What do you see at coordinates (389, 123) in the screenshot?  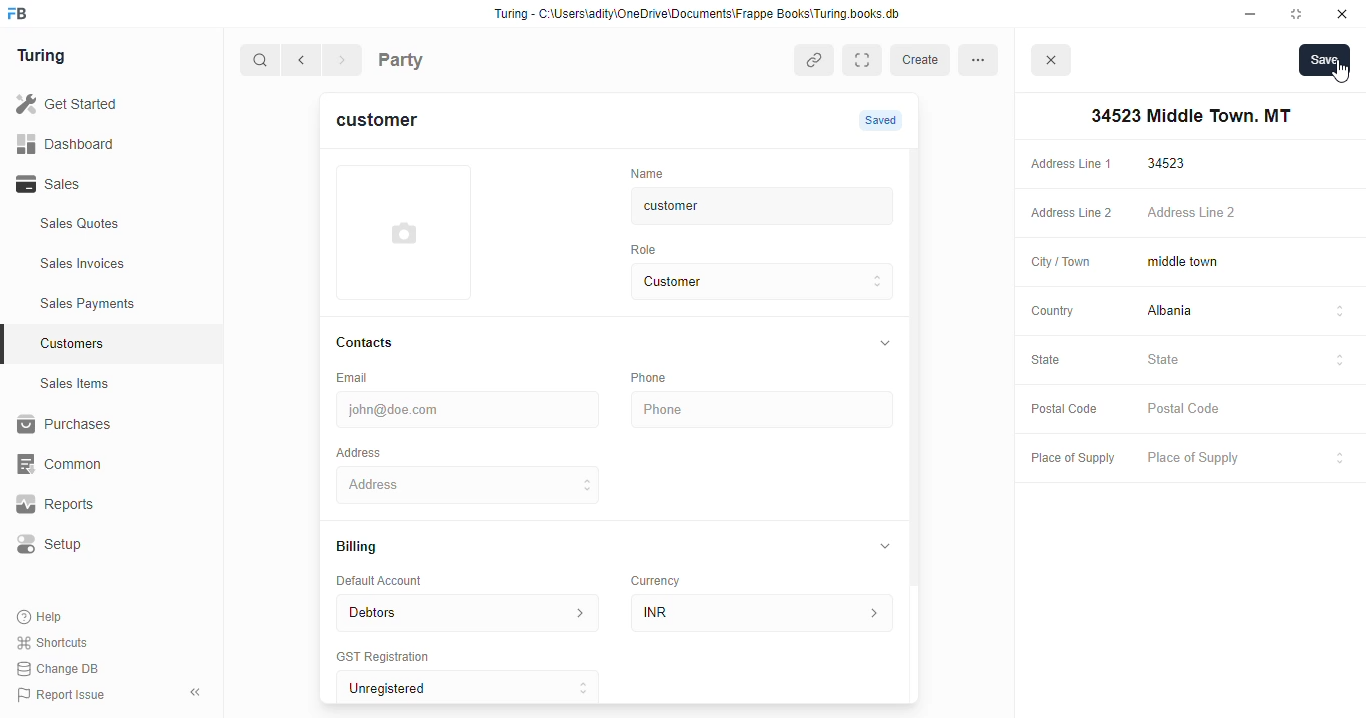 I see `customer` at bounding box center [389, 123].